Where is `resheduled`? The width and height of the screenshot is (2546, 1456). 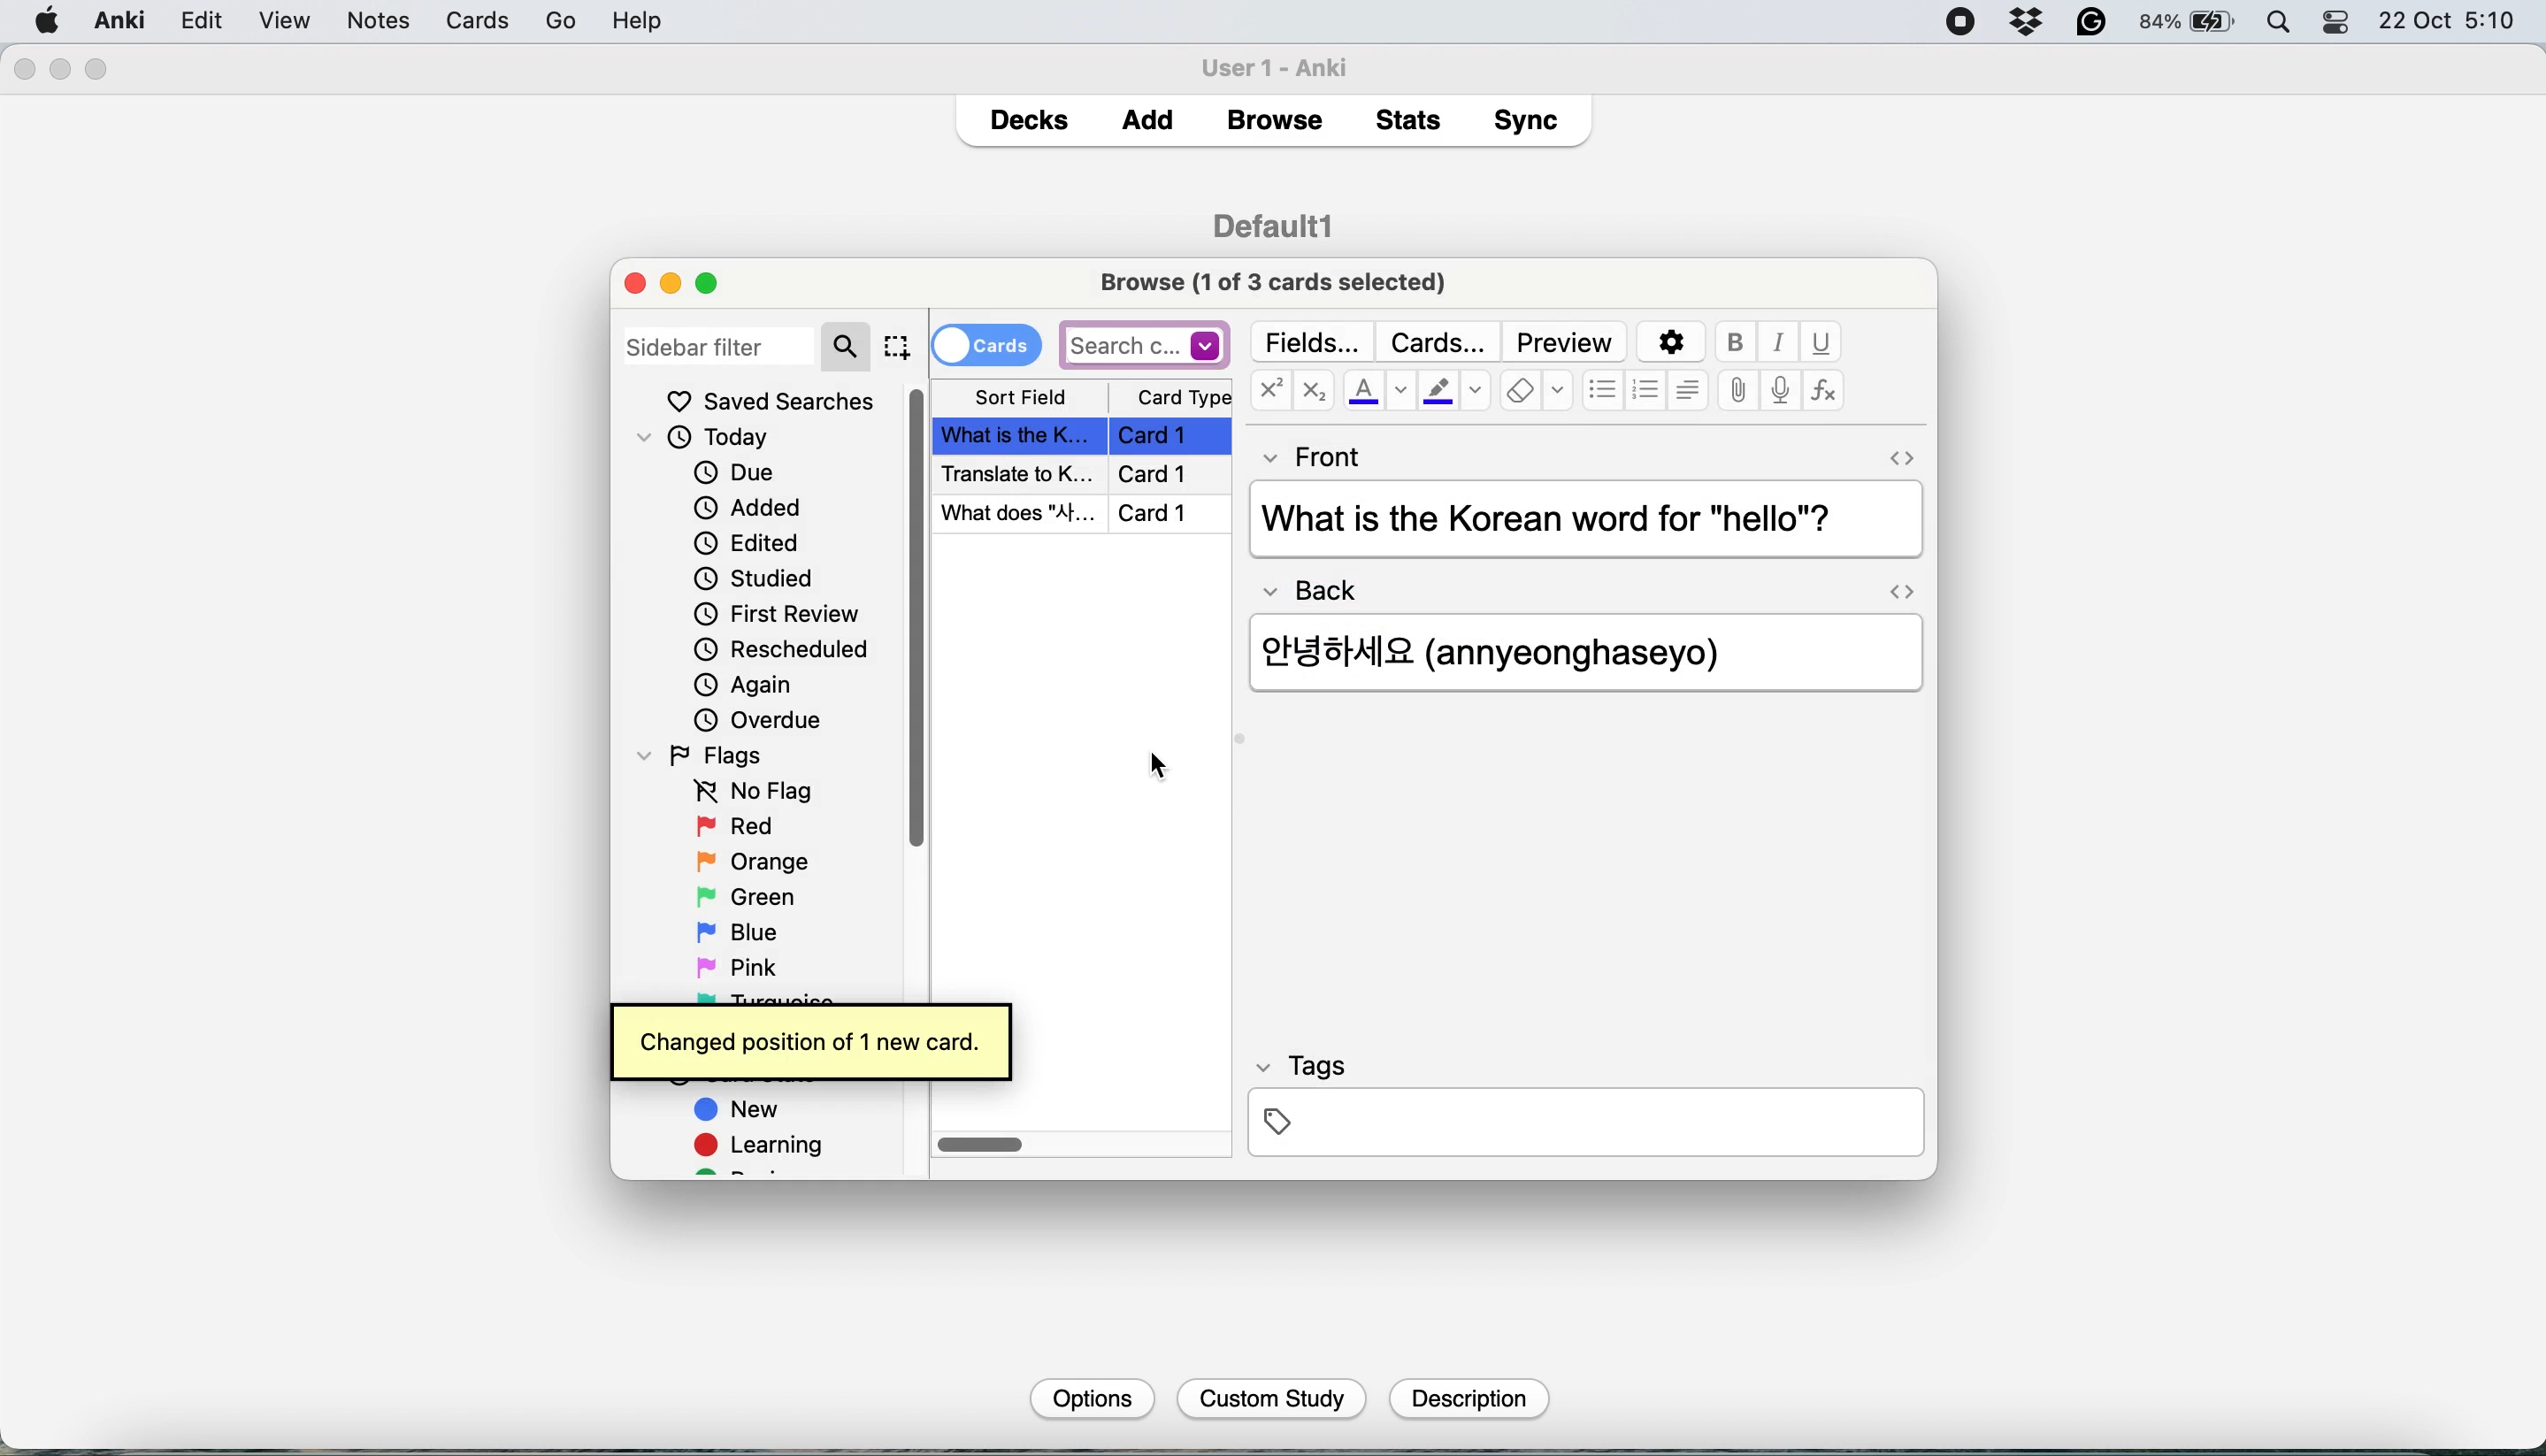 resheduled is located at coordinates (788, 650).